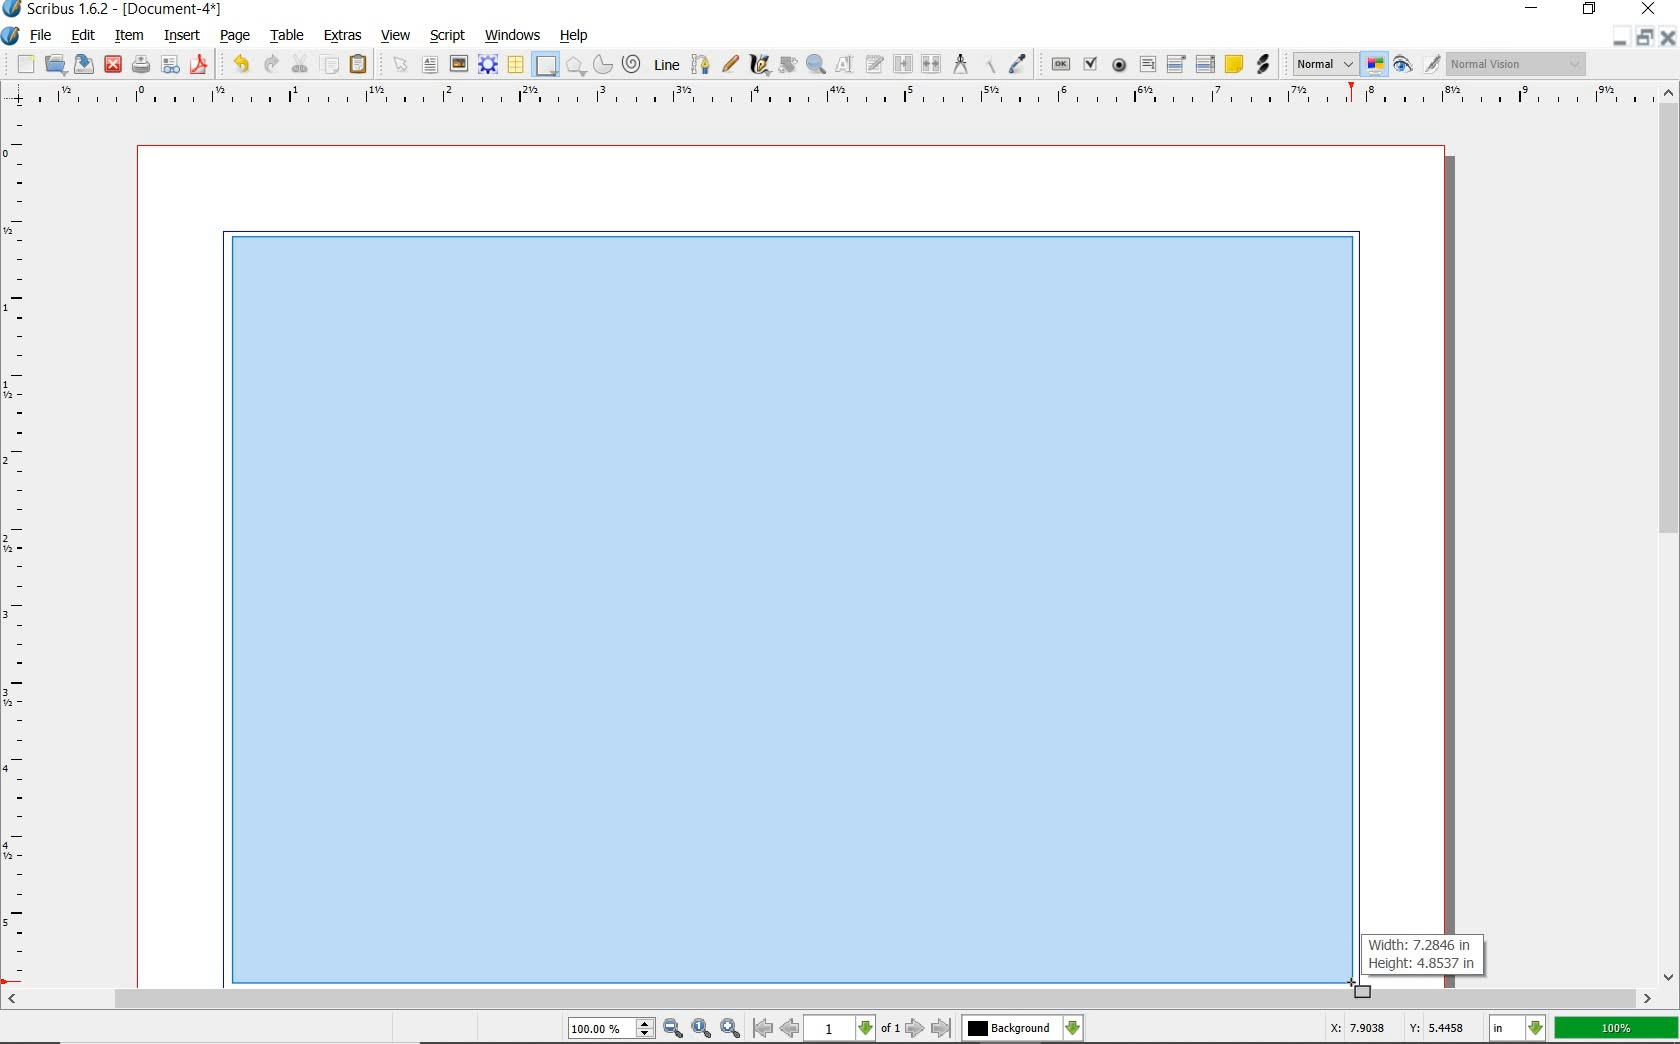 This screenshot has height=1044, width=1680. What do you see at coordinates (731, 1028) in the screenshot?
I see `zoom in` at bounding box center [731, 1028].